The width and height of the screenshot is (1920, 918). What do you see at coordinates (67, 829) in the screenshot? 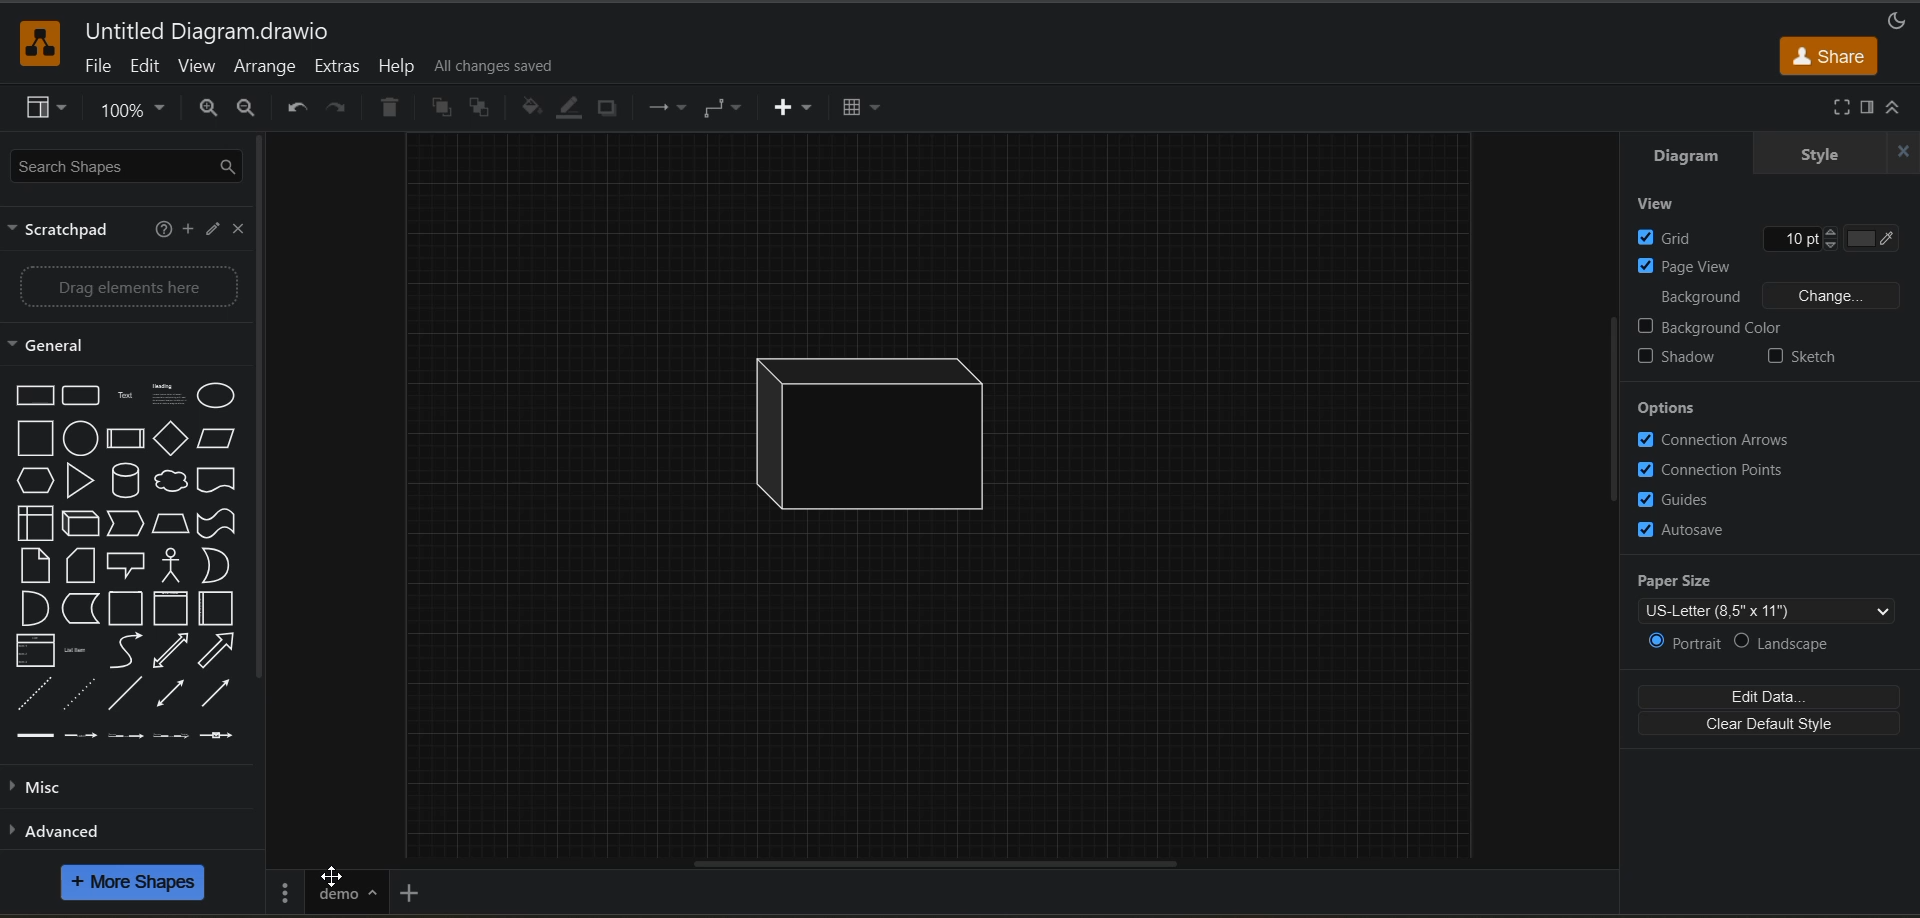
I see `advanced` at bounding box center [67, 829].